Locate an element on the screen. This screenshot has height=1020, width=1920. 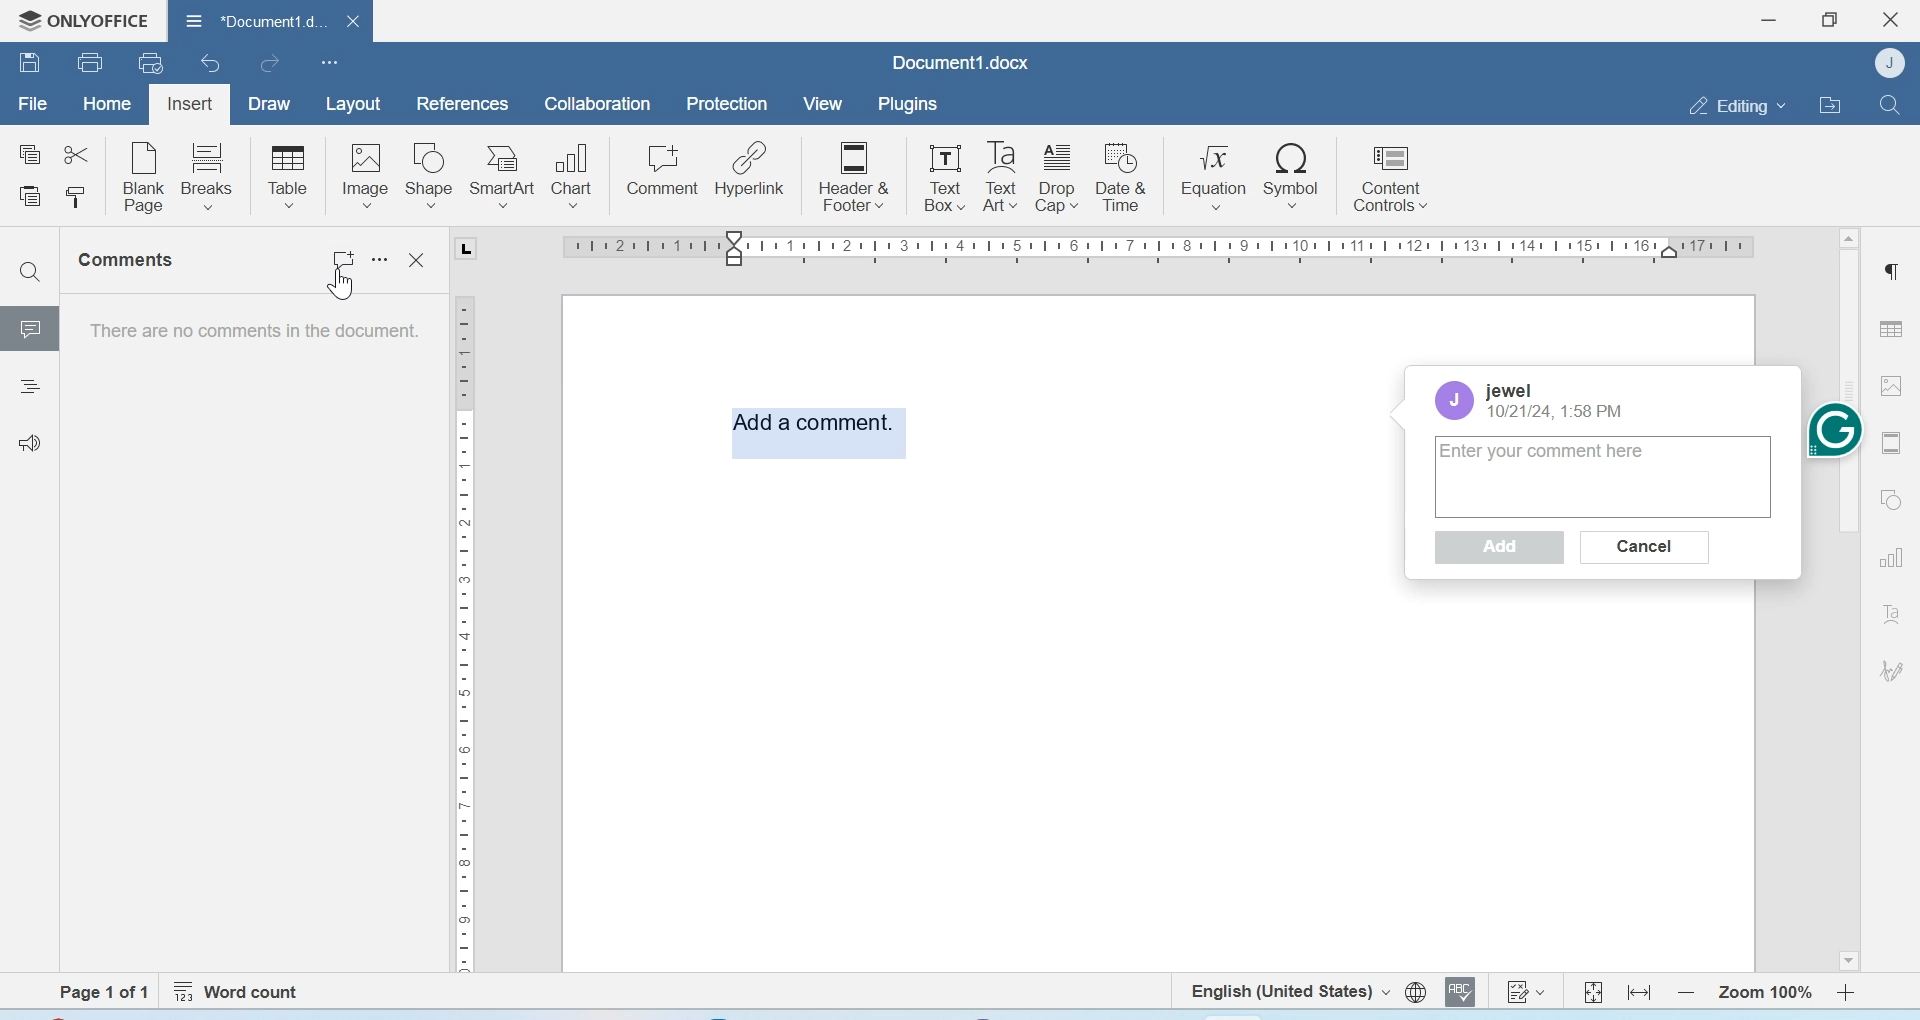
Spell checking is located at coordinates (1460, 991).